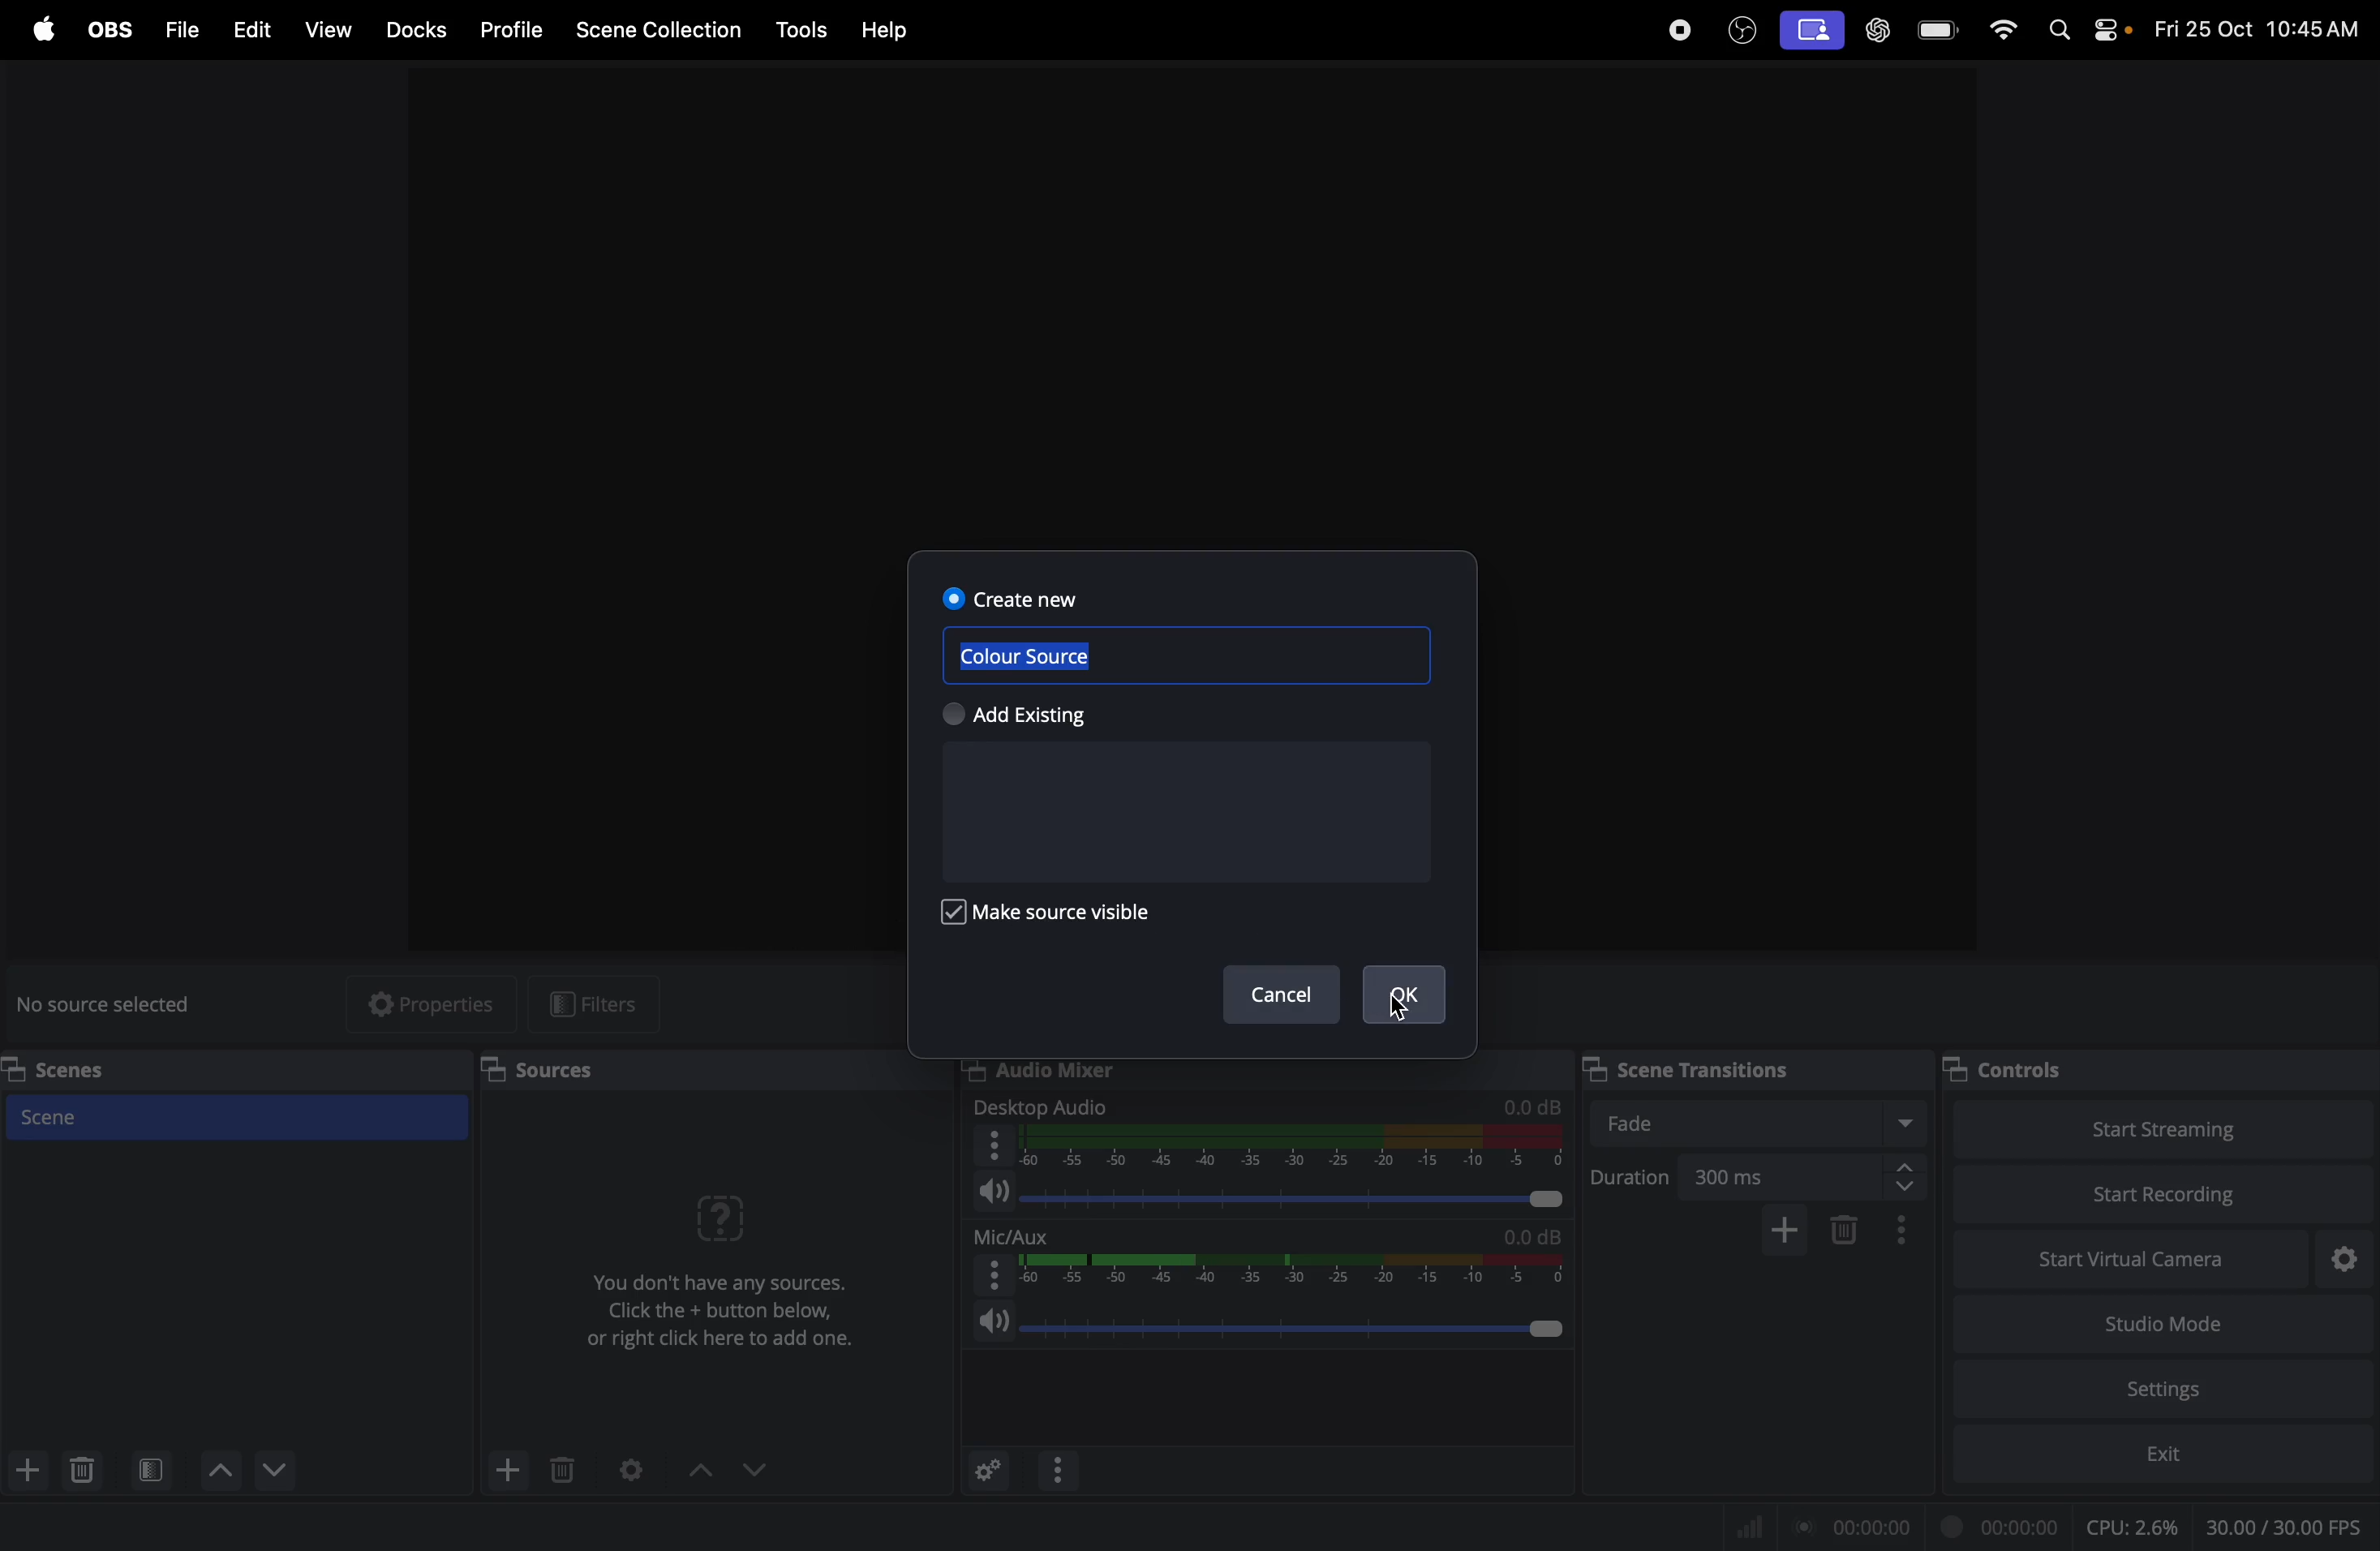  Describe the element at coordinates (1756, 1527) in the screenshot. I see `Signal` at that location.